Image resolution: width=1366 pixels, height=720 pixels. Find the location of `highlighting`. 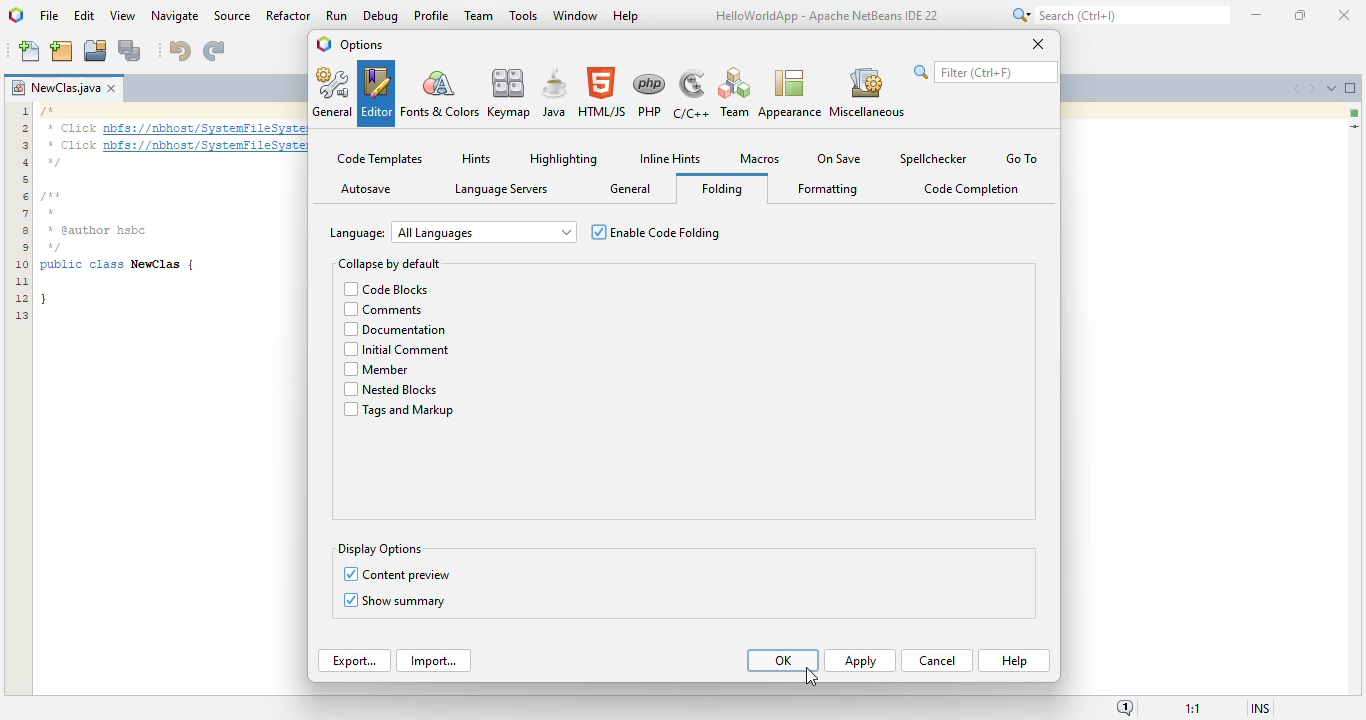

highlighting is located at coordinates (564, 159).